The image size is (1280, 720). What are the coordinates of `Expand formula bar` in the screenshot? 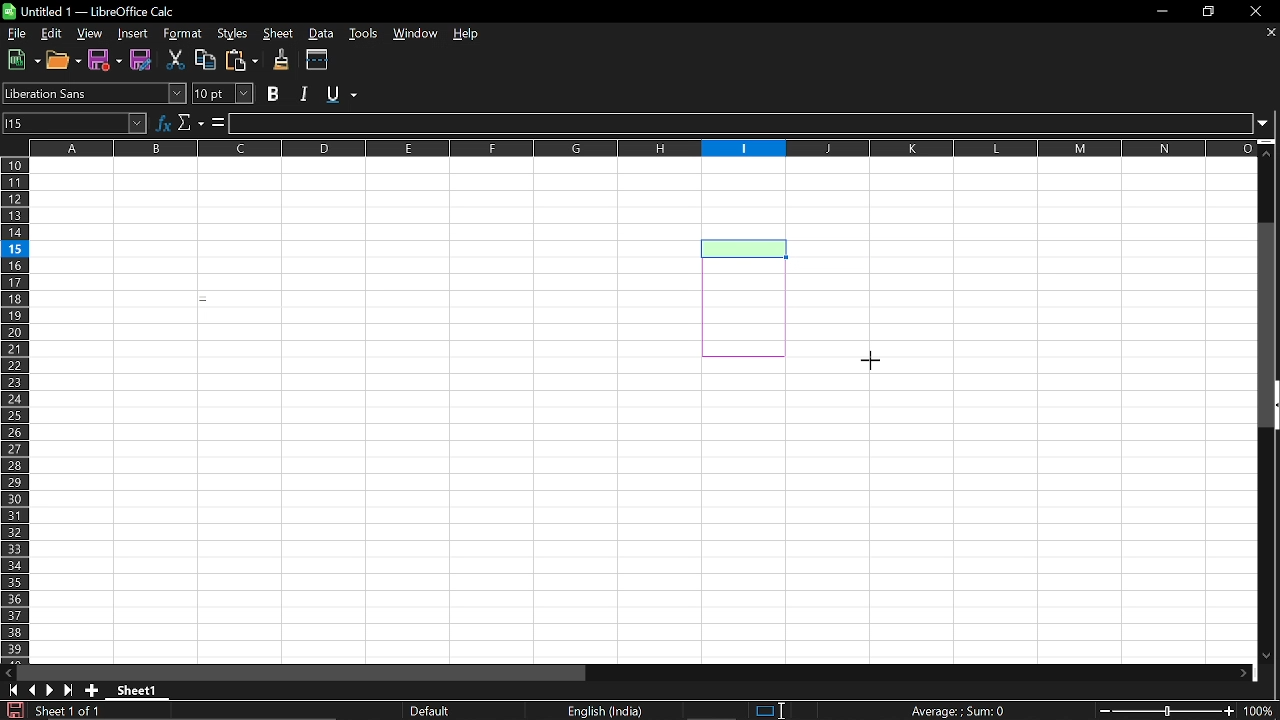 It's located at (1269, 126).